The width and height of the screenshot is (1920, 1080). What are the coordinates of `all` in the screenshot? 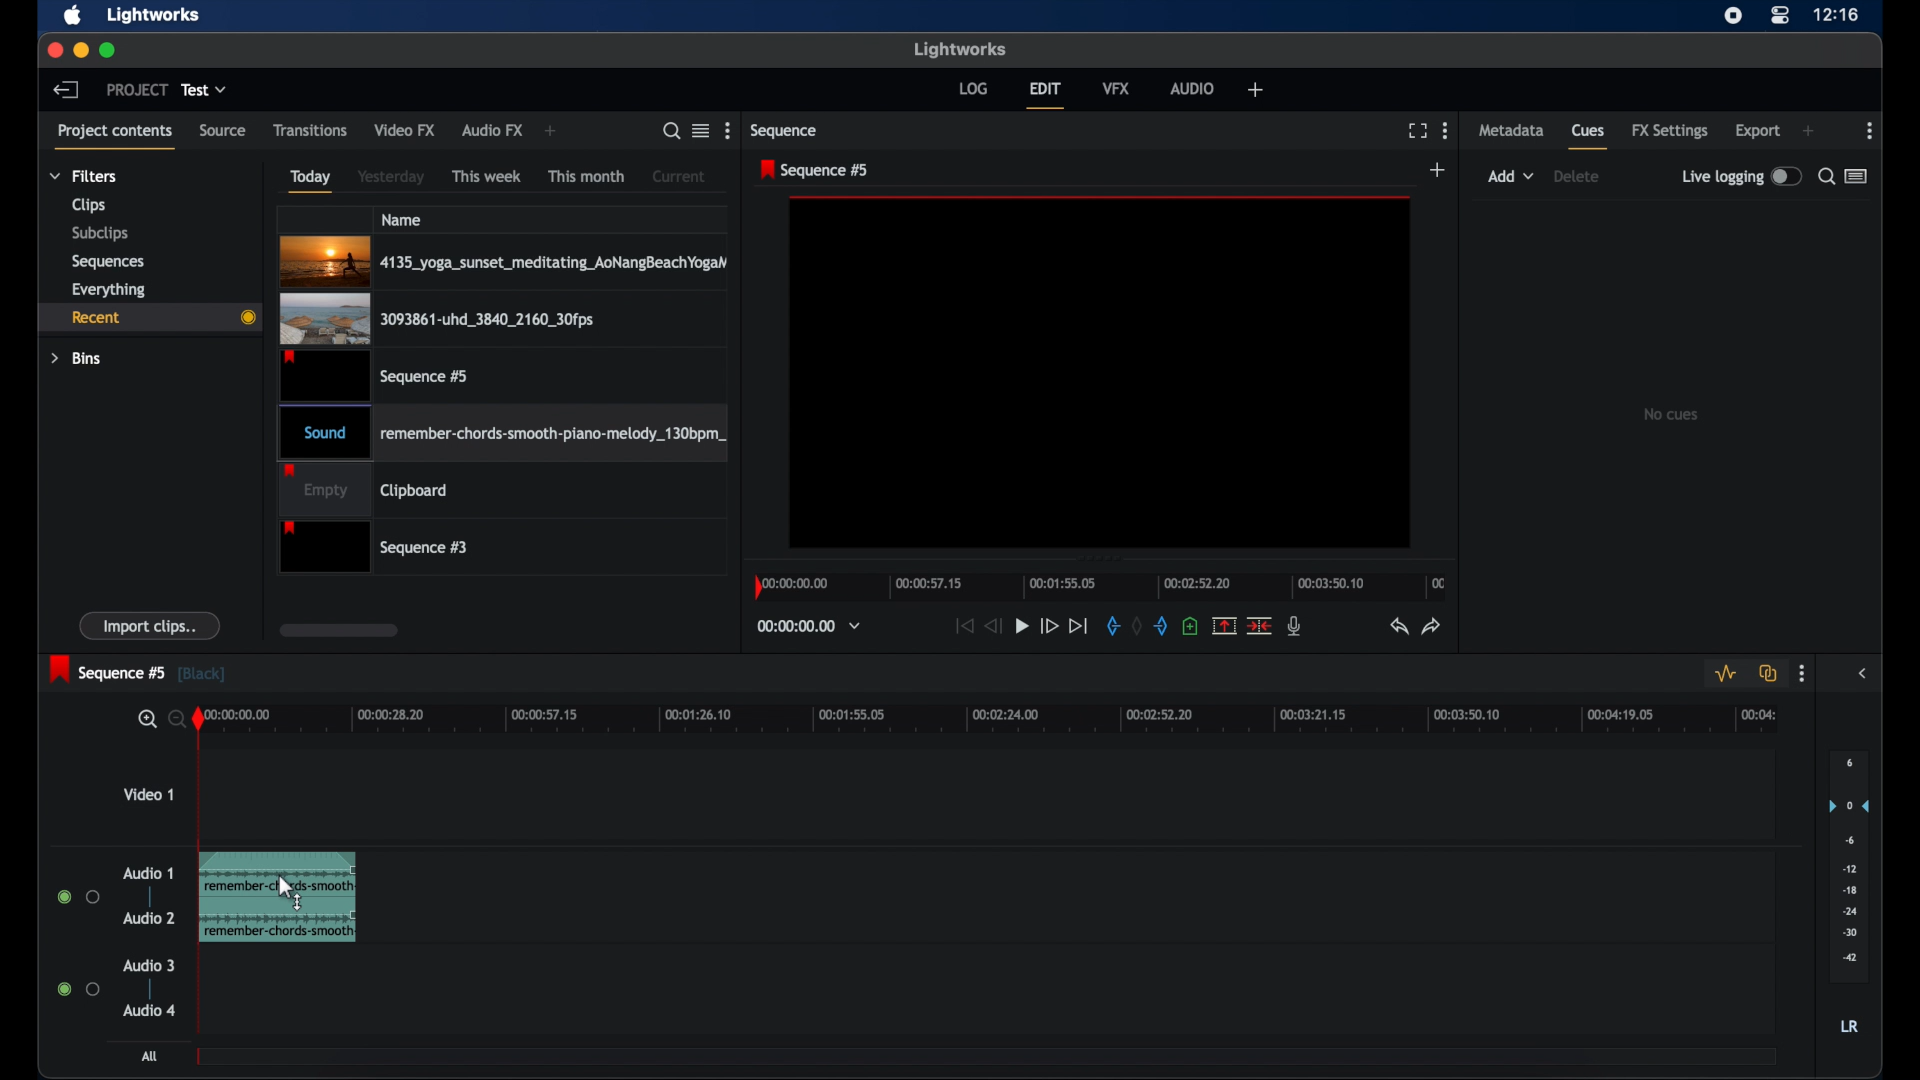 It's located at (151, 1056).